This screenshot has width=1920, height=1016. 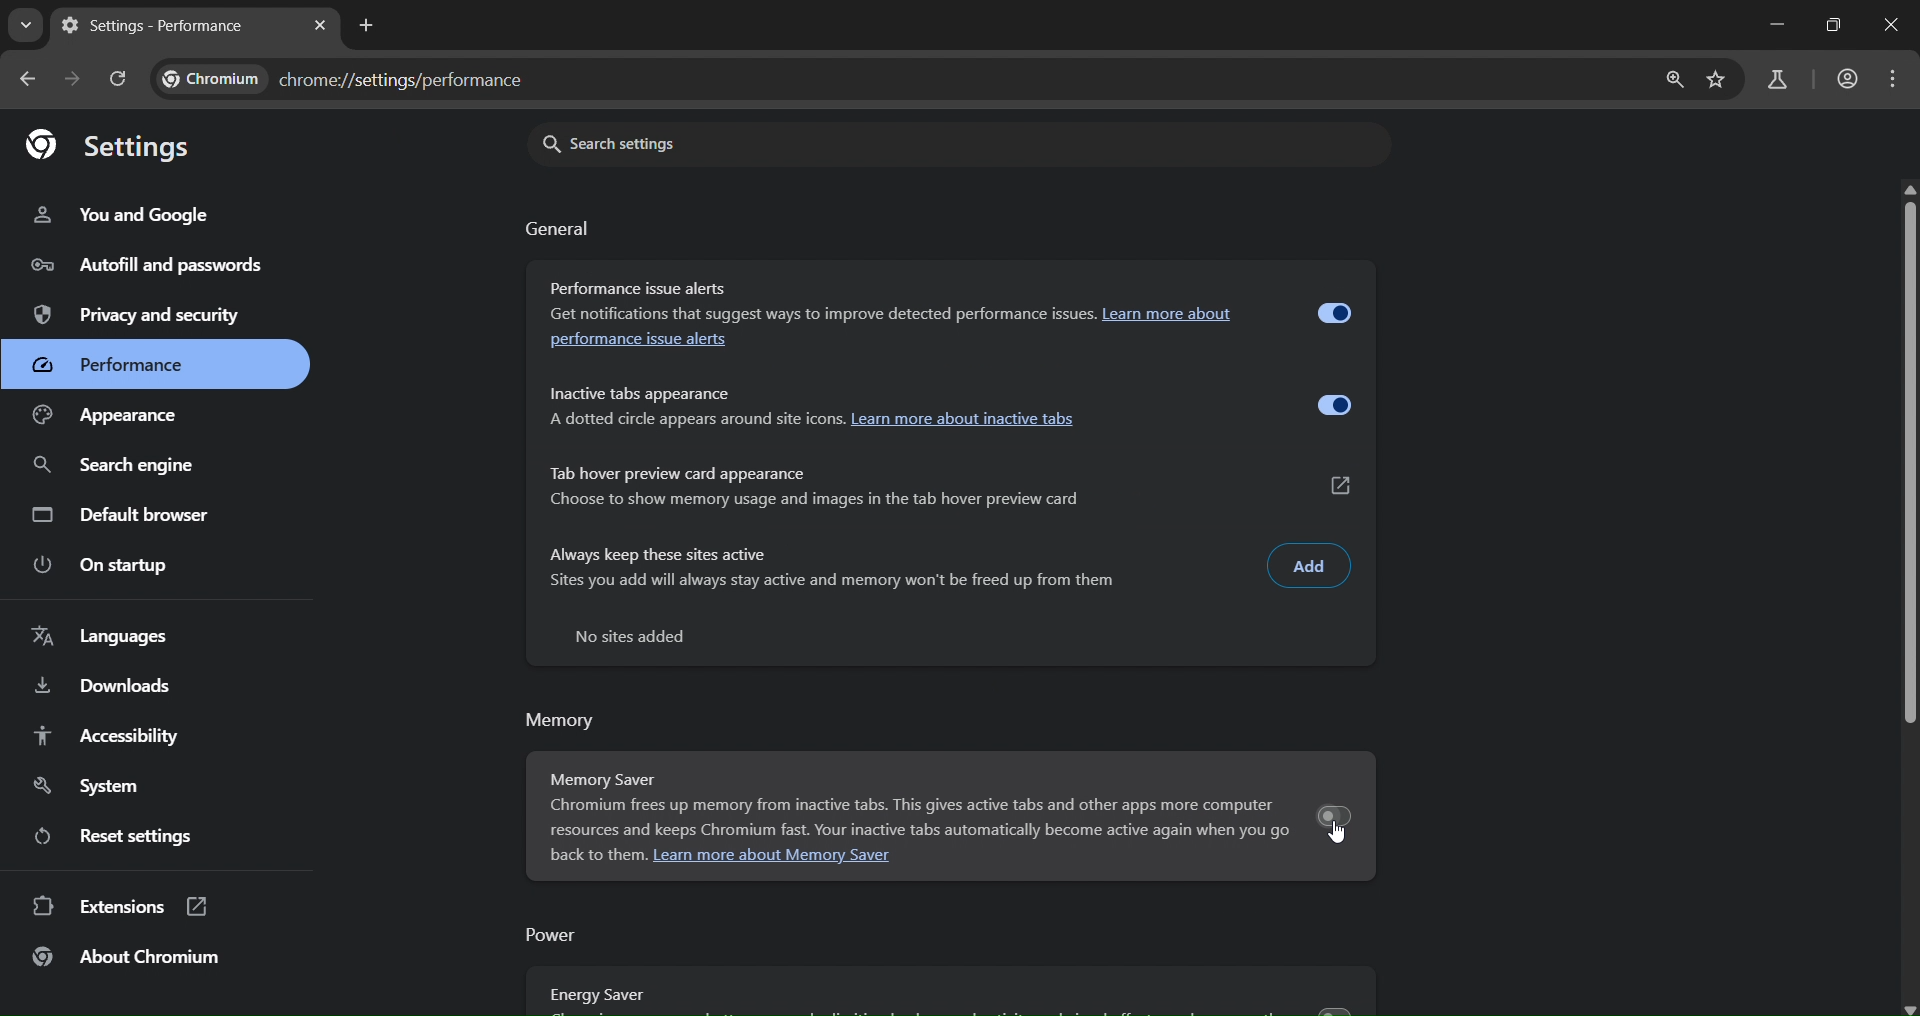 I want to click on link, so click(x=1343, y=487).